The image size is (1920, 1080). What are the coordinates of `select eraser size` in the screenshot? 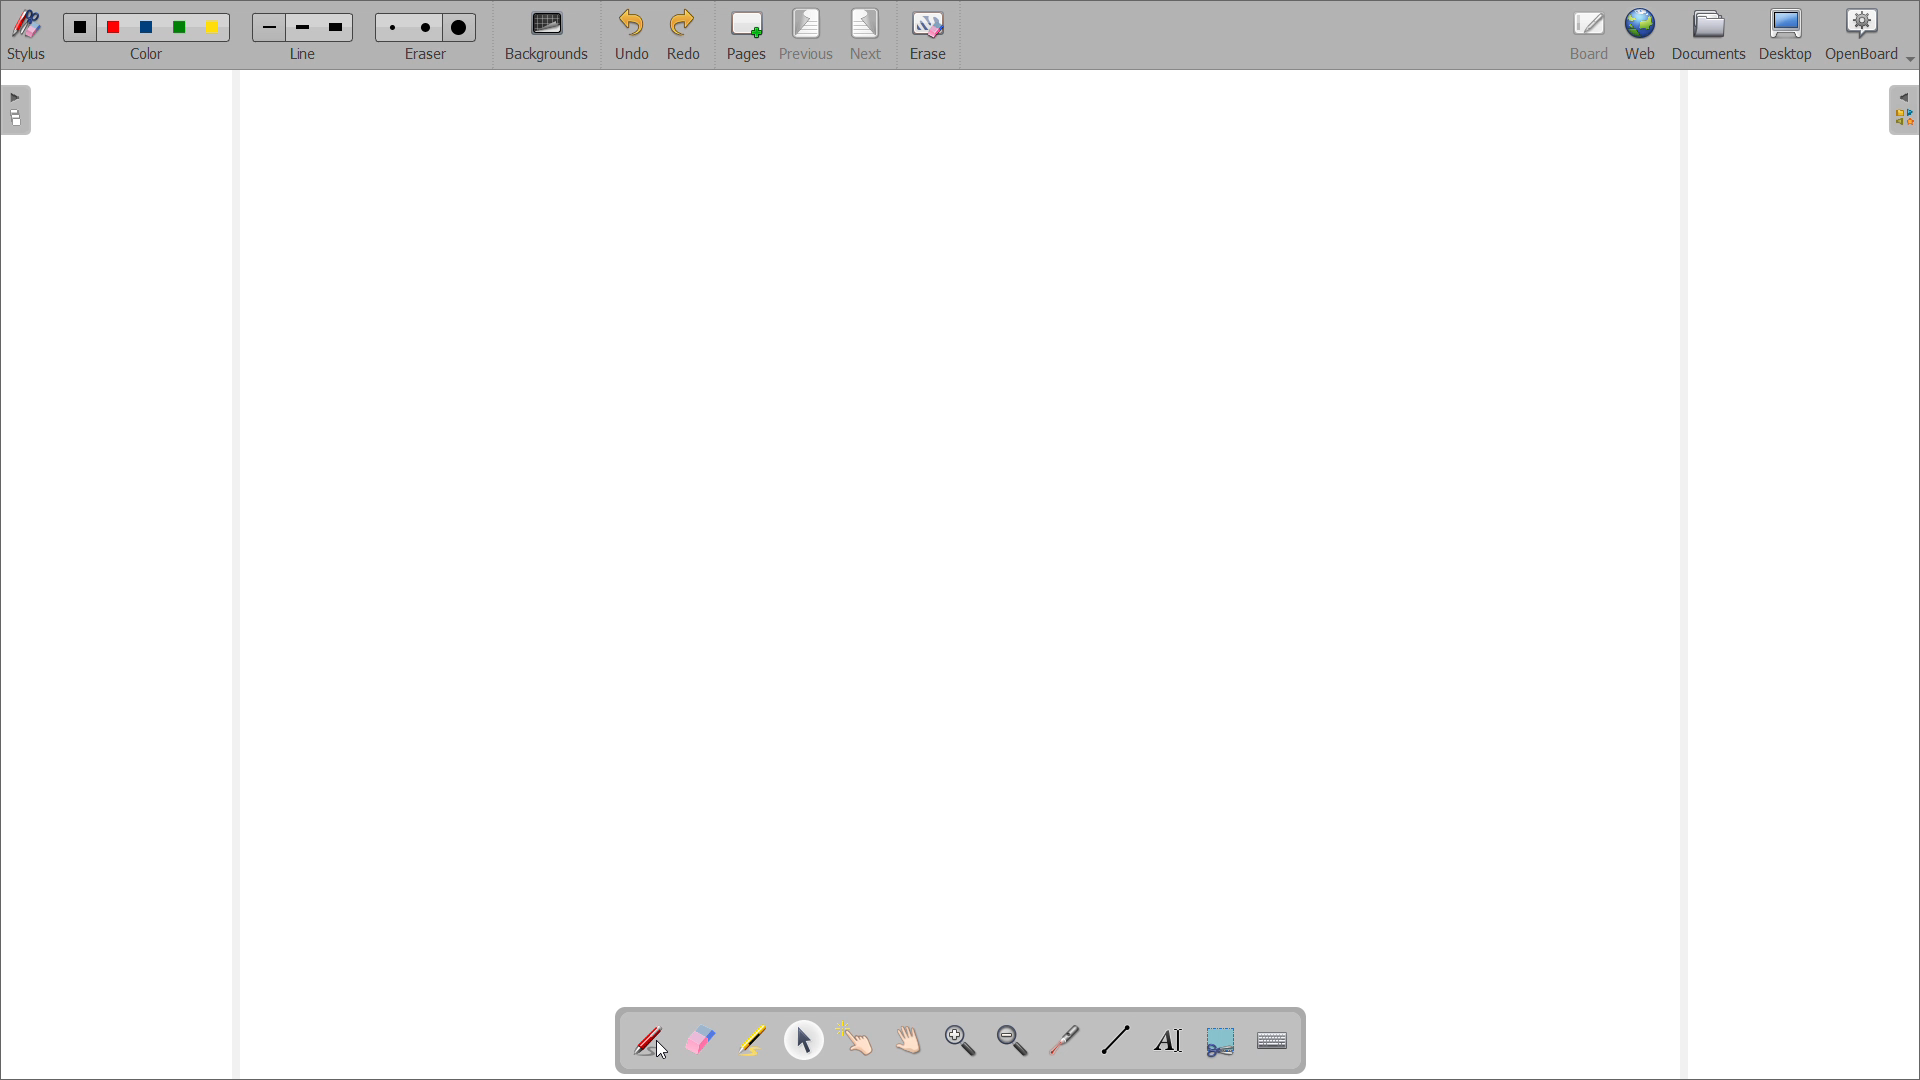 It's located at (427, 54).